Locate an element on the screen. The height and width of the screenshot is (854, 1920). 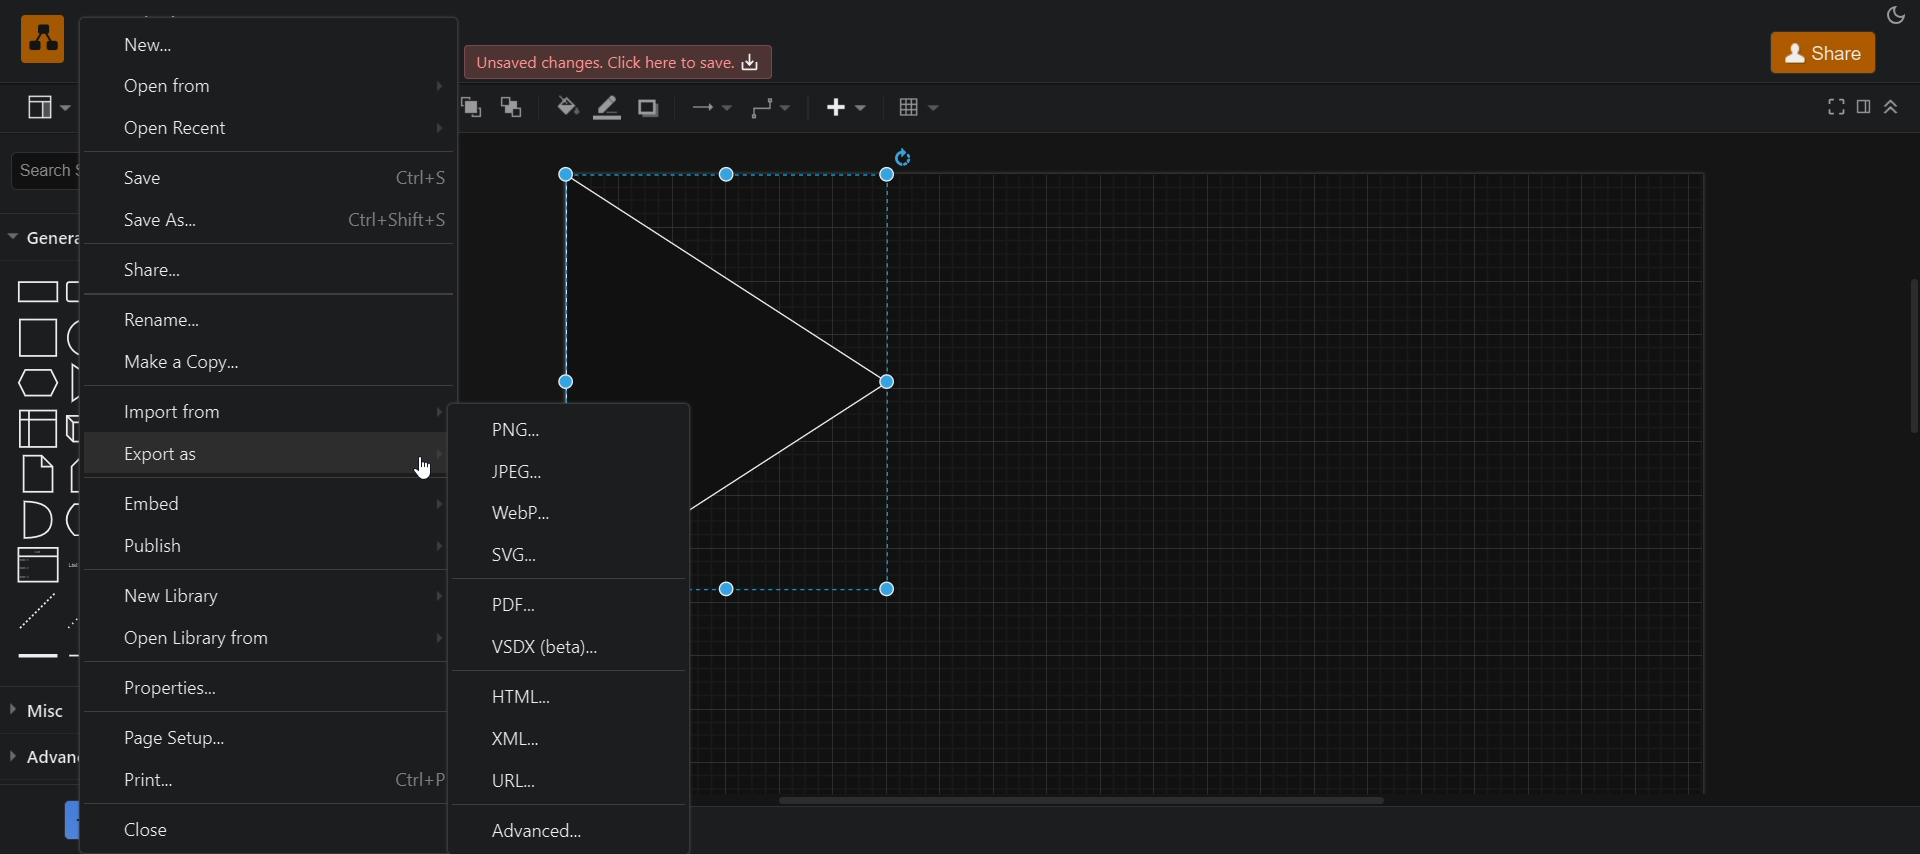
vsdx is located at coordinates (573, 648).